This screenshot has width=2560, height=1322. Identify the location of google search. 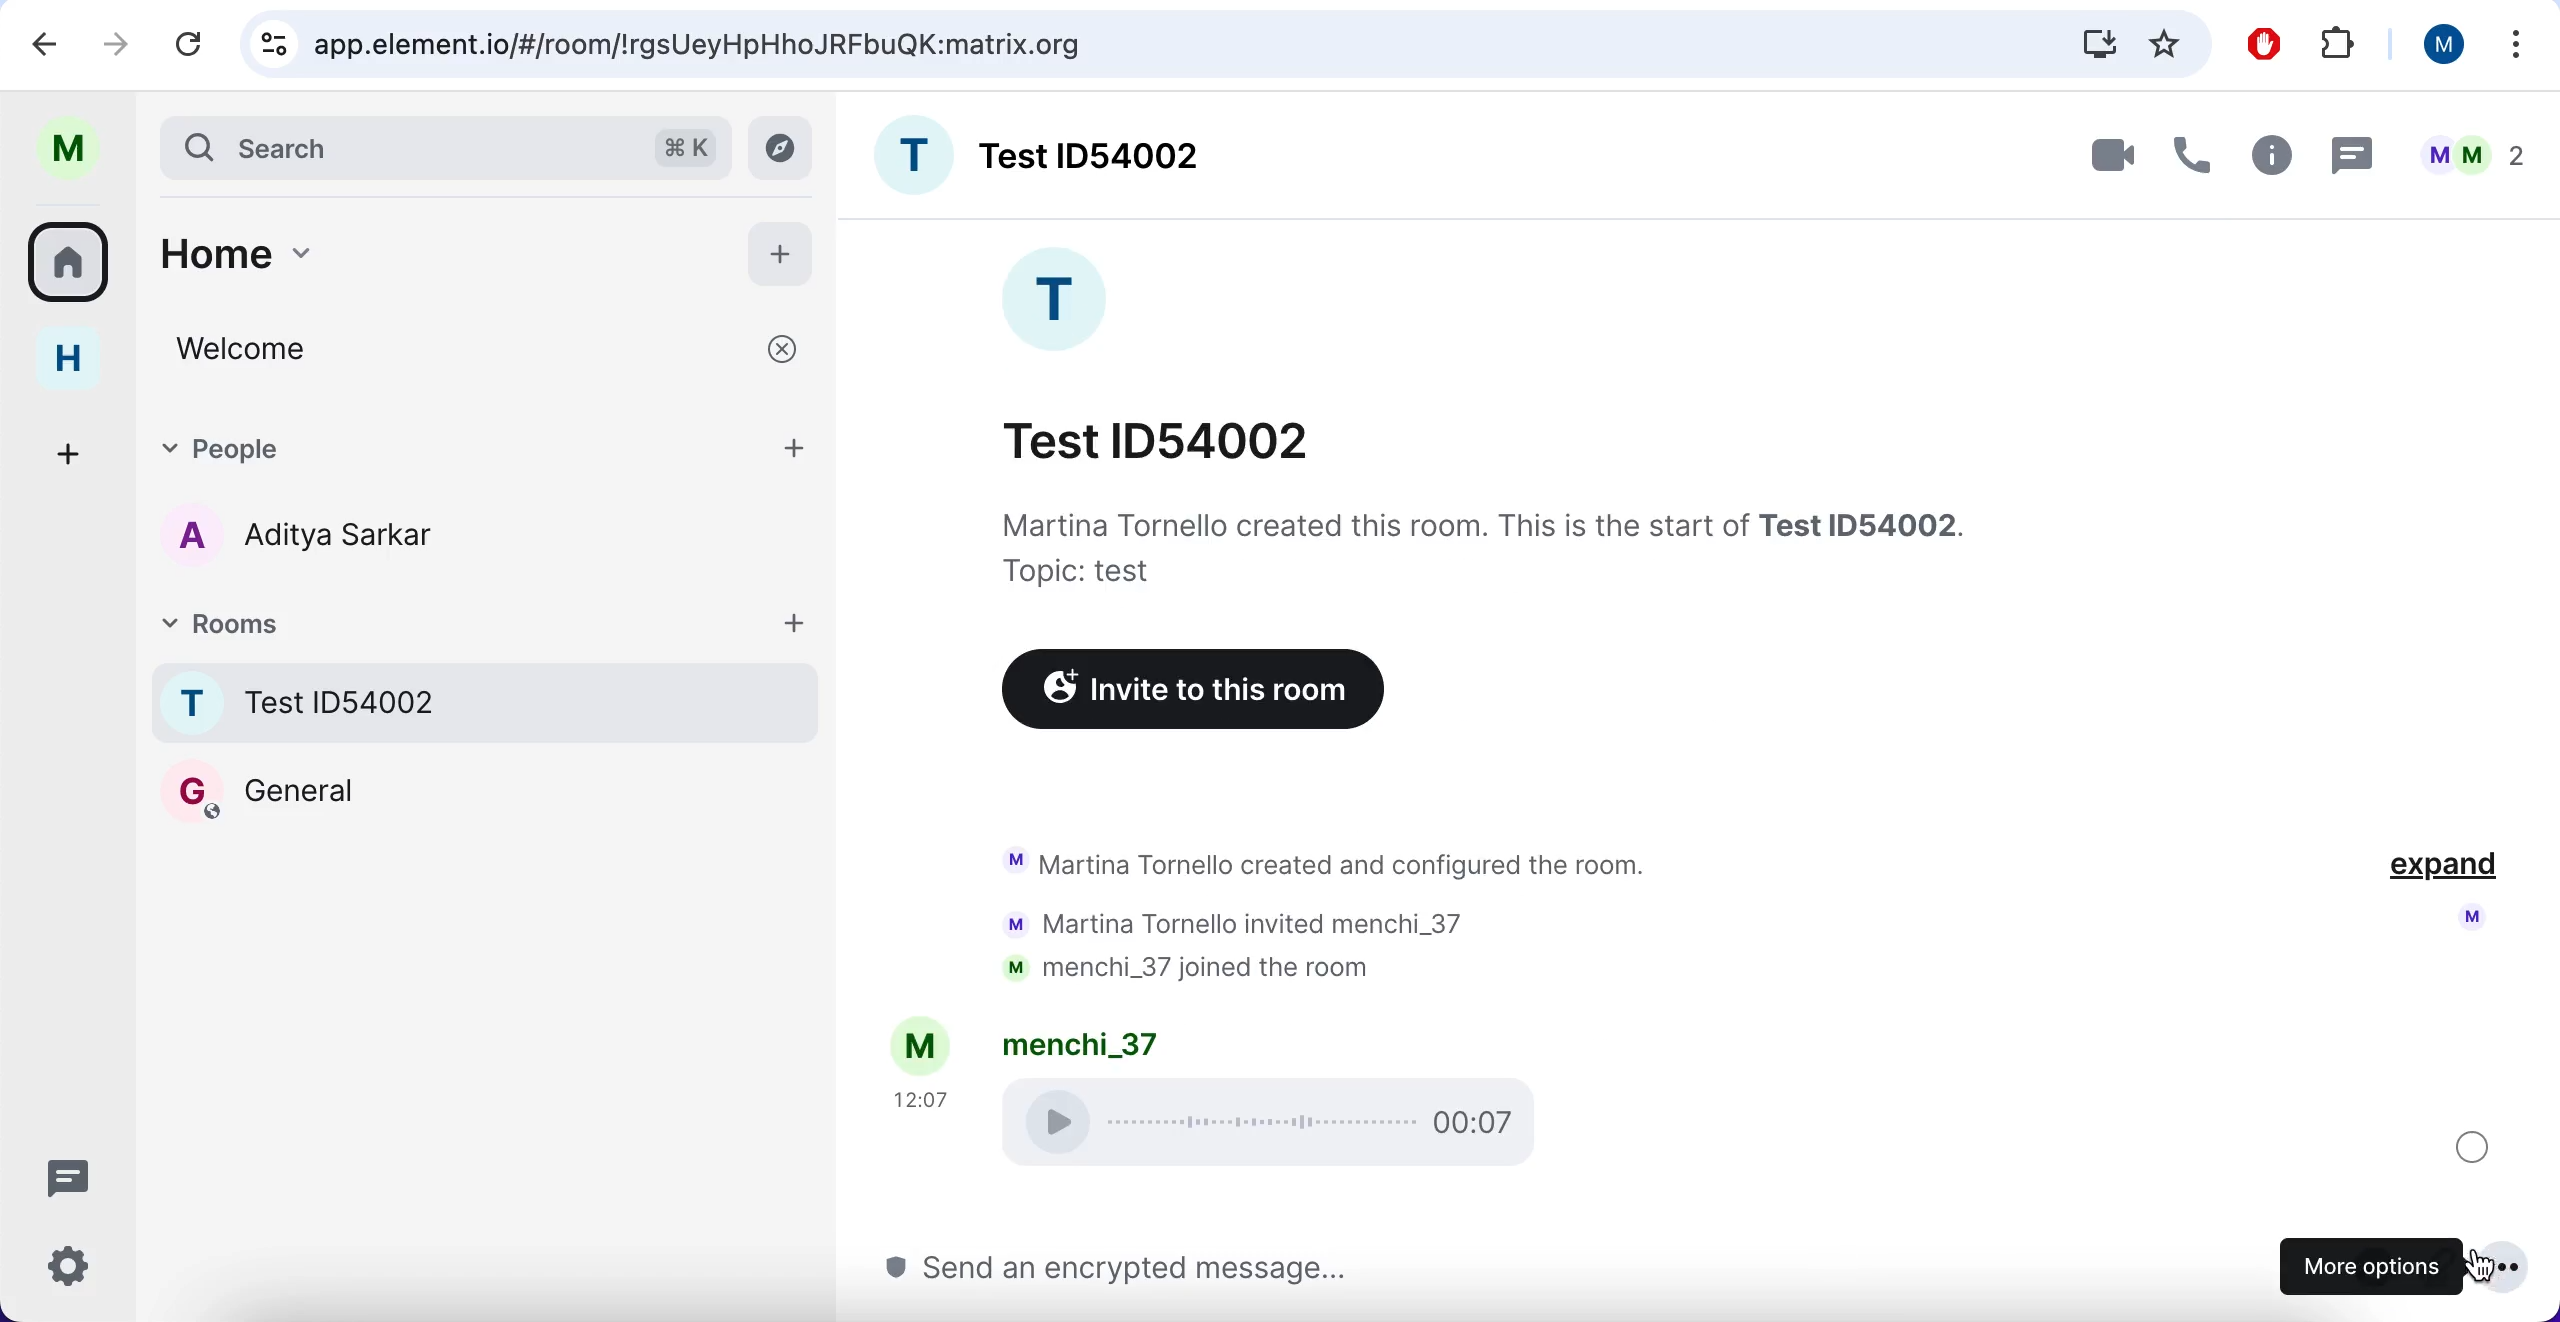
(704, 46).